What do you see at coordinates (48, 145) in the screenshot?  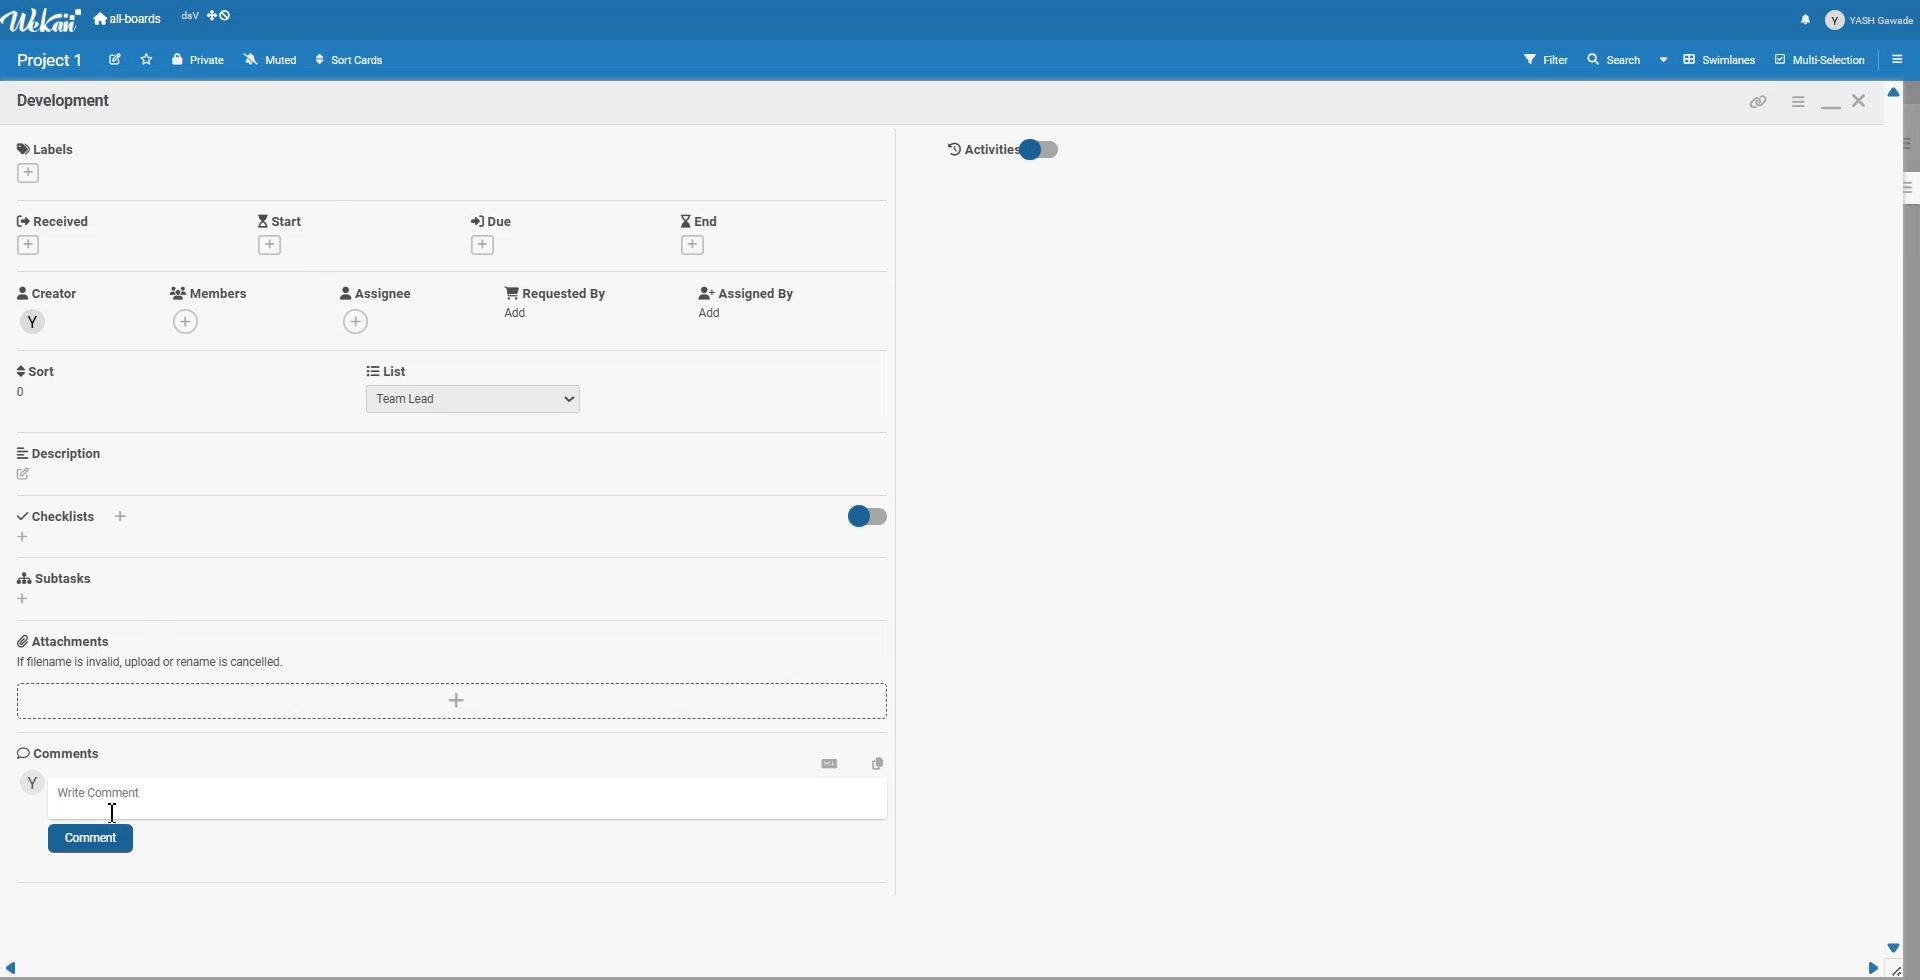 I see `Add Labels` at bounding box center [48, 145].